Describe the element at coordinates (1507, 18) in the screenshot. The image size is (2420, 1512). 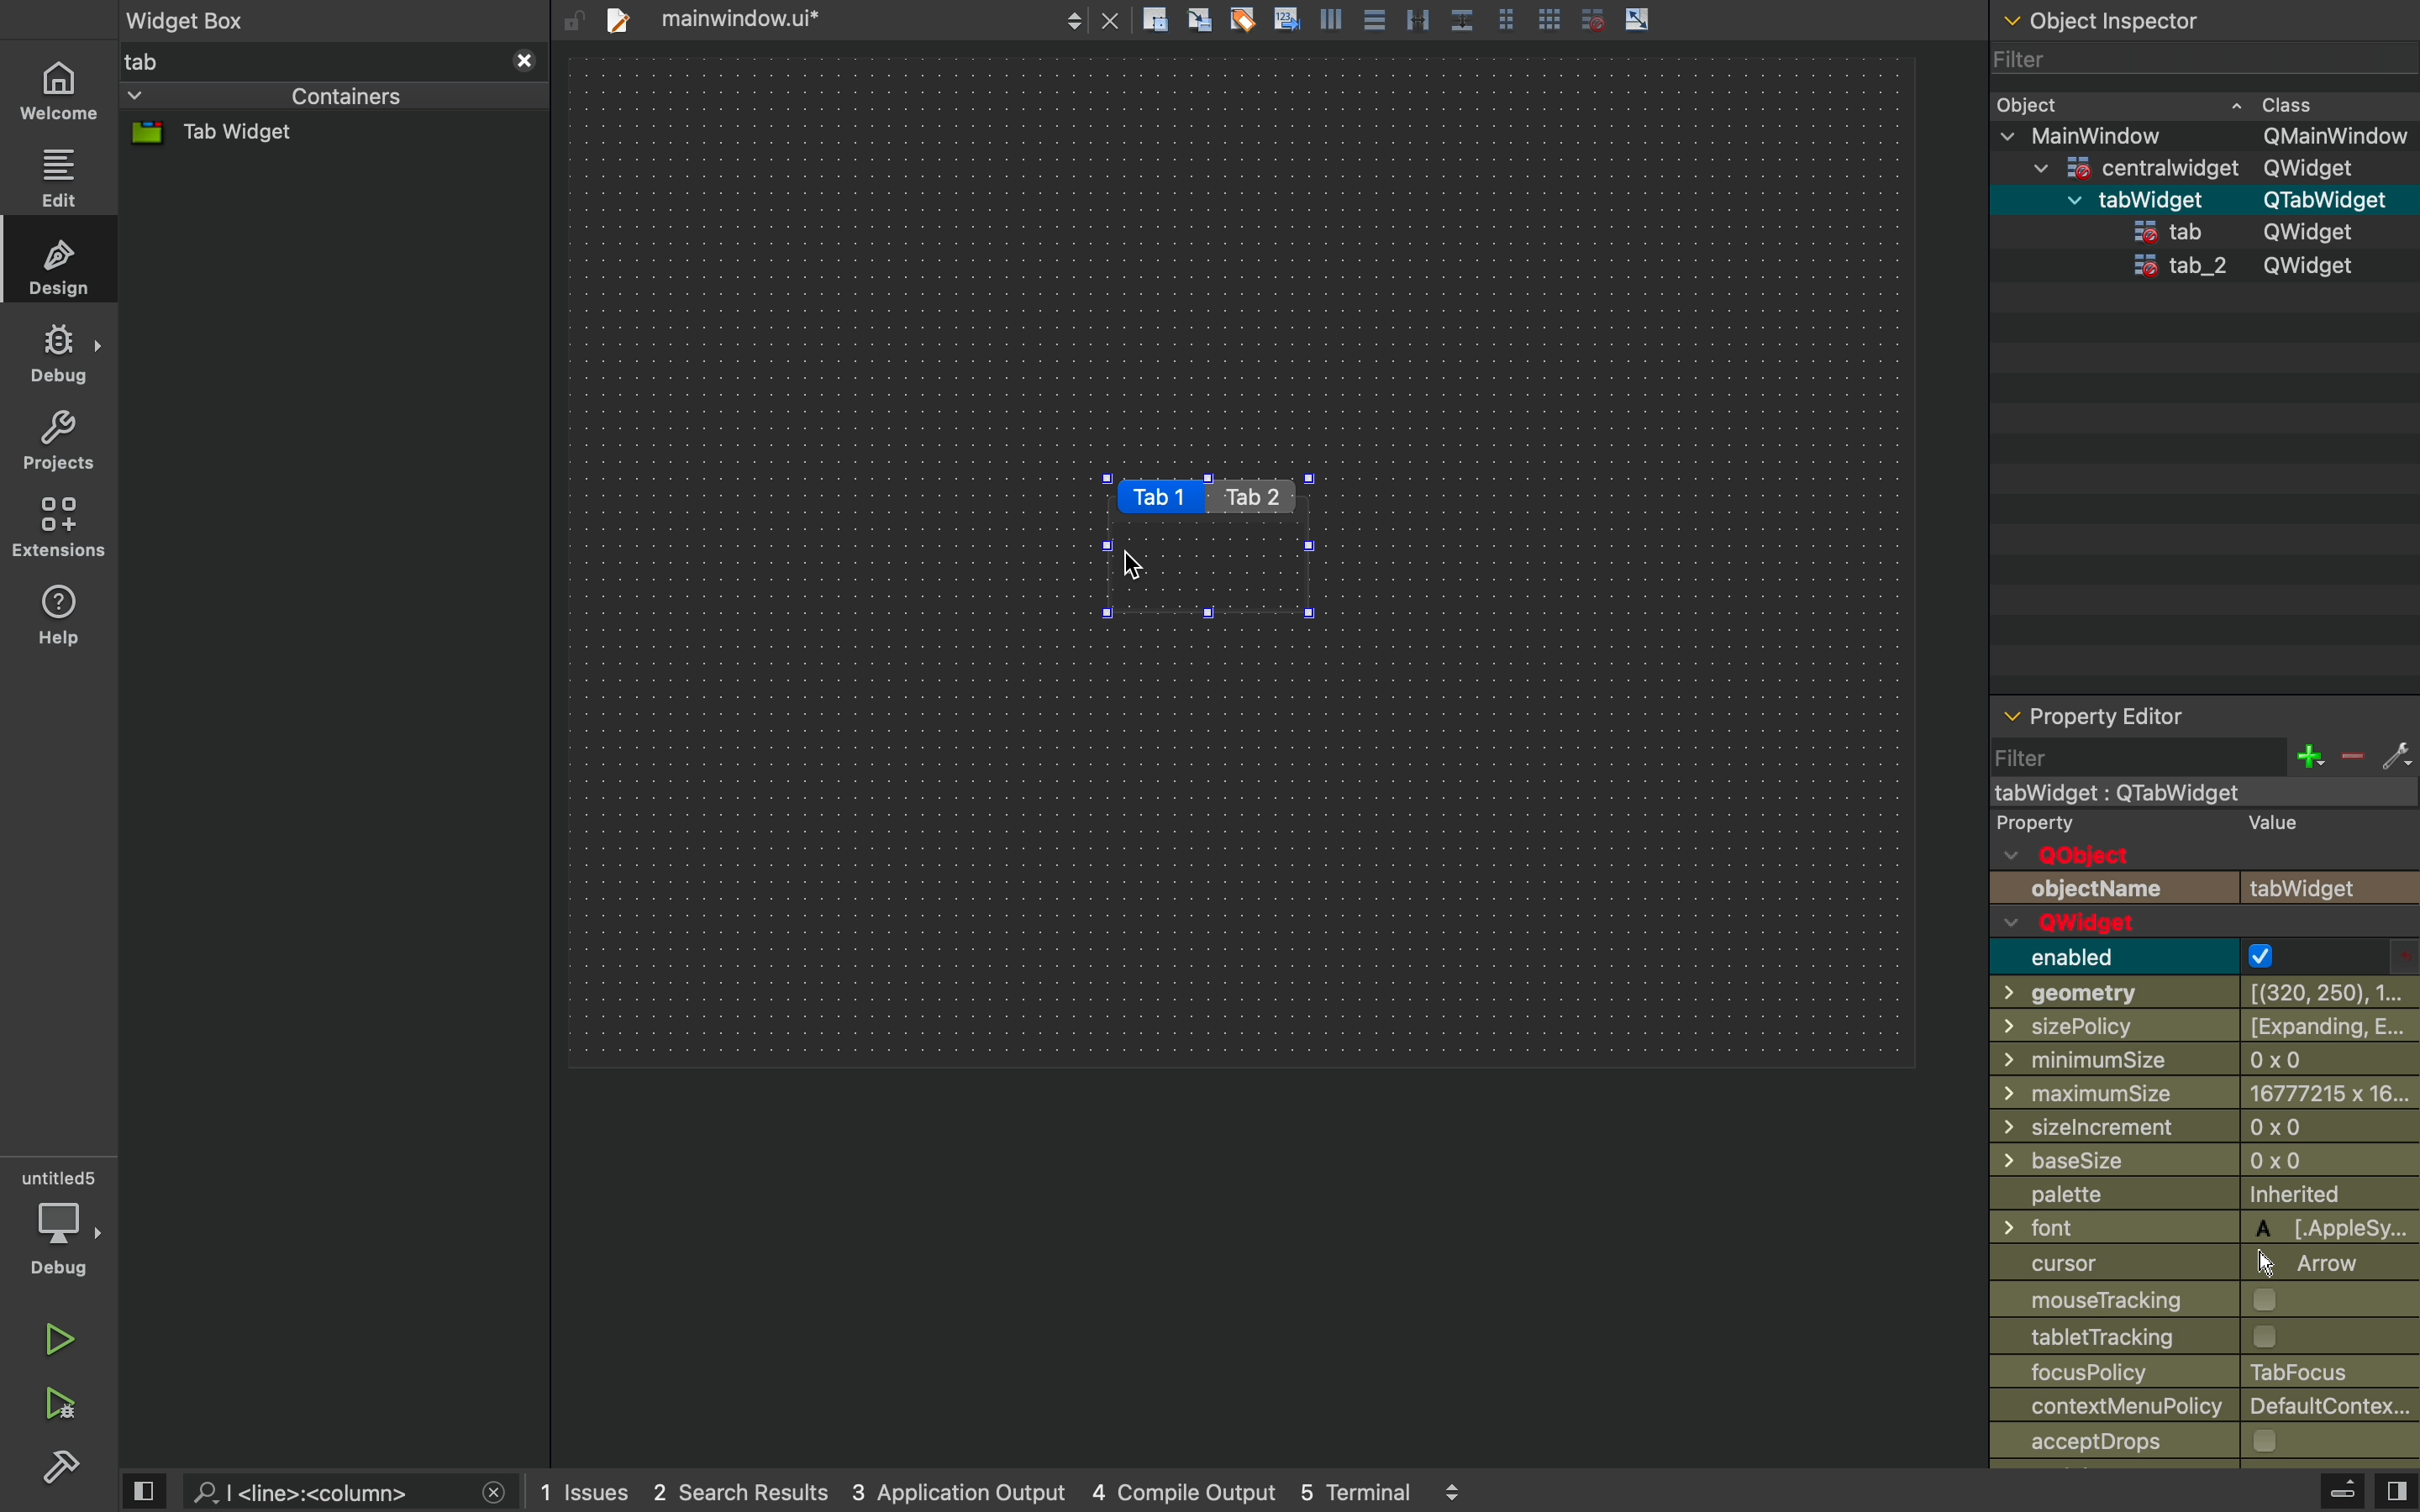
I see `grid view medium` at that location.